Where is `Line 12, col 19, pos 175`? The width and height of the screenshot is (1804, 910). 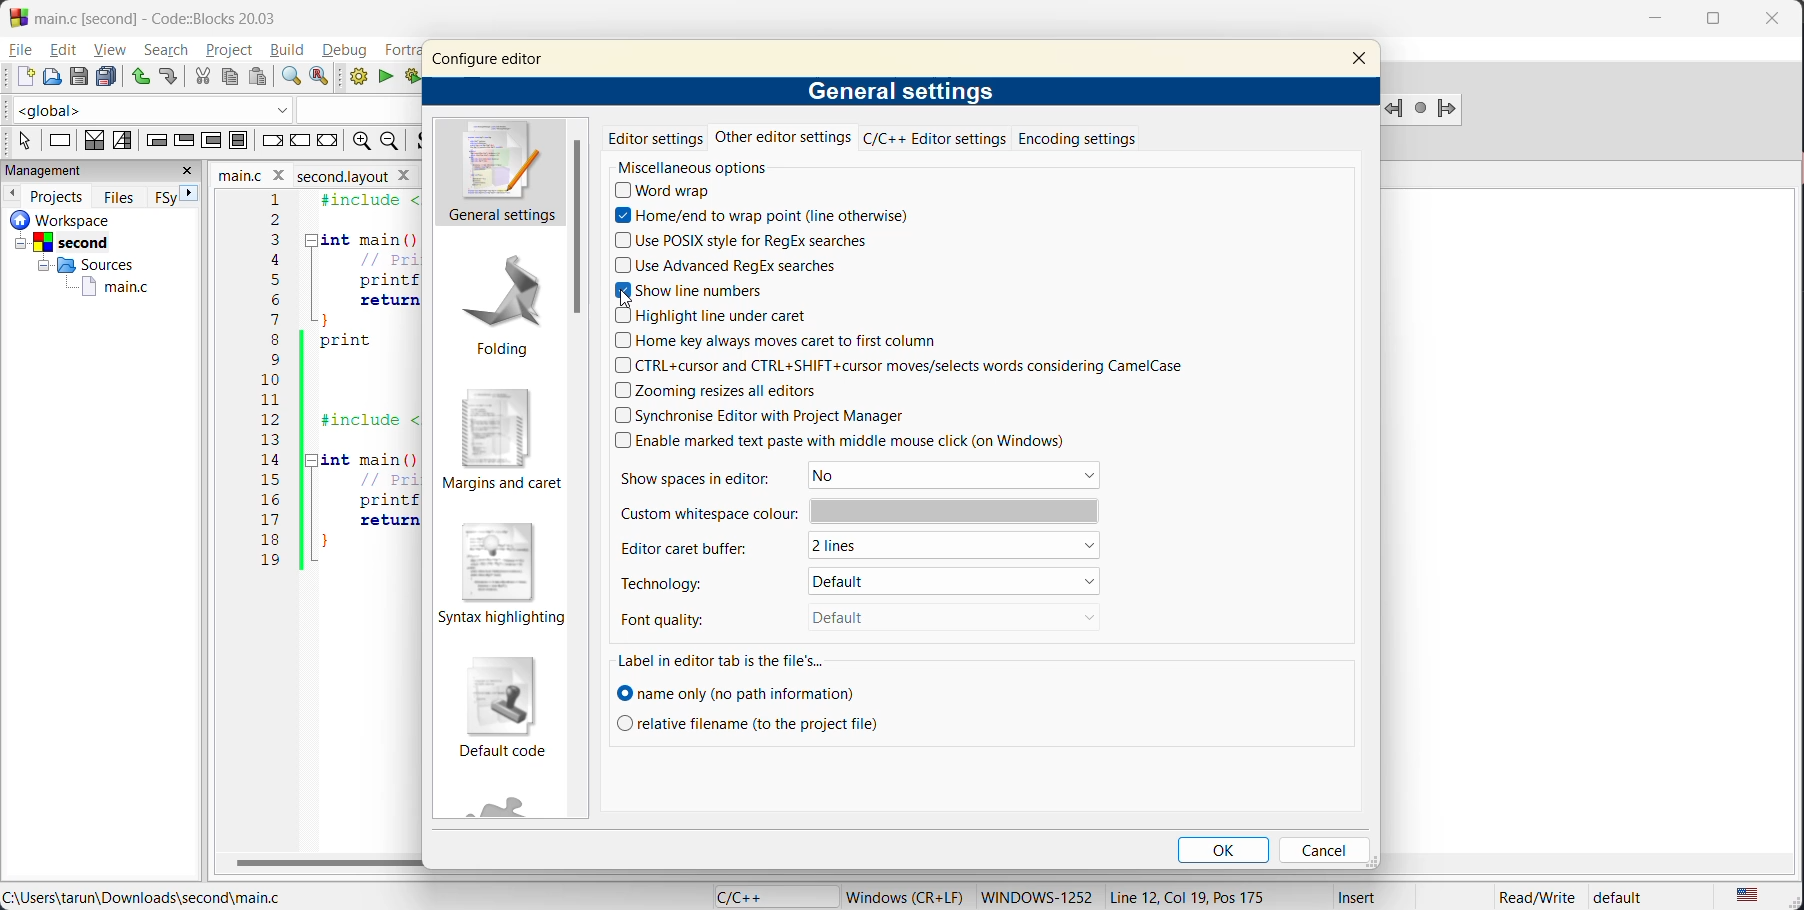
Line 12, col 19, pos 175 is located at coordinates (1199, 897).